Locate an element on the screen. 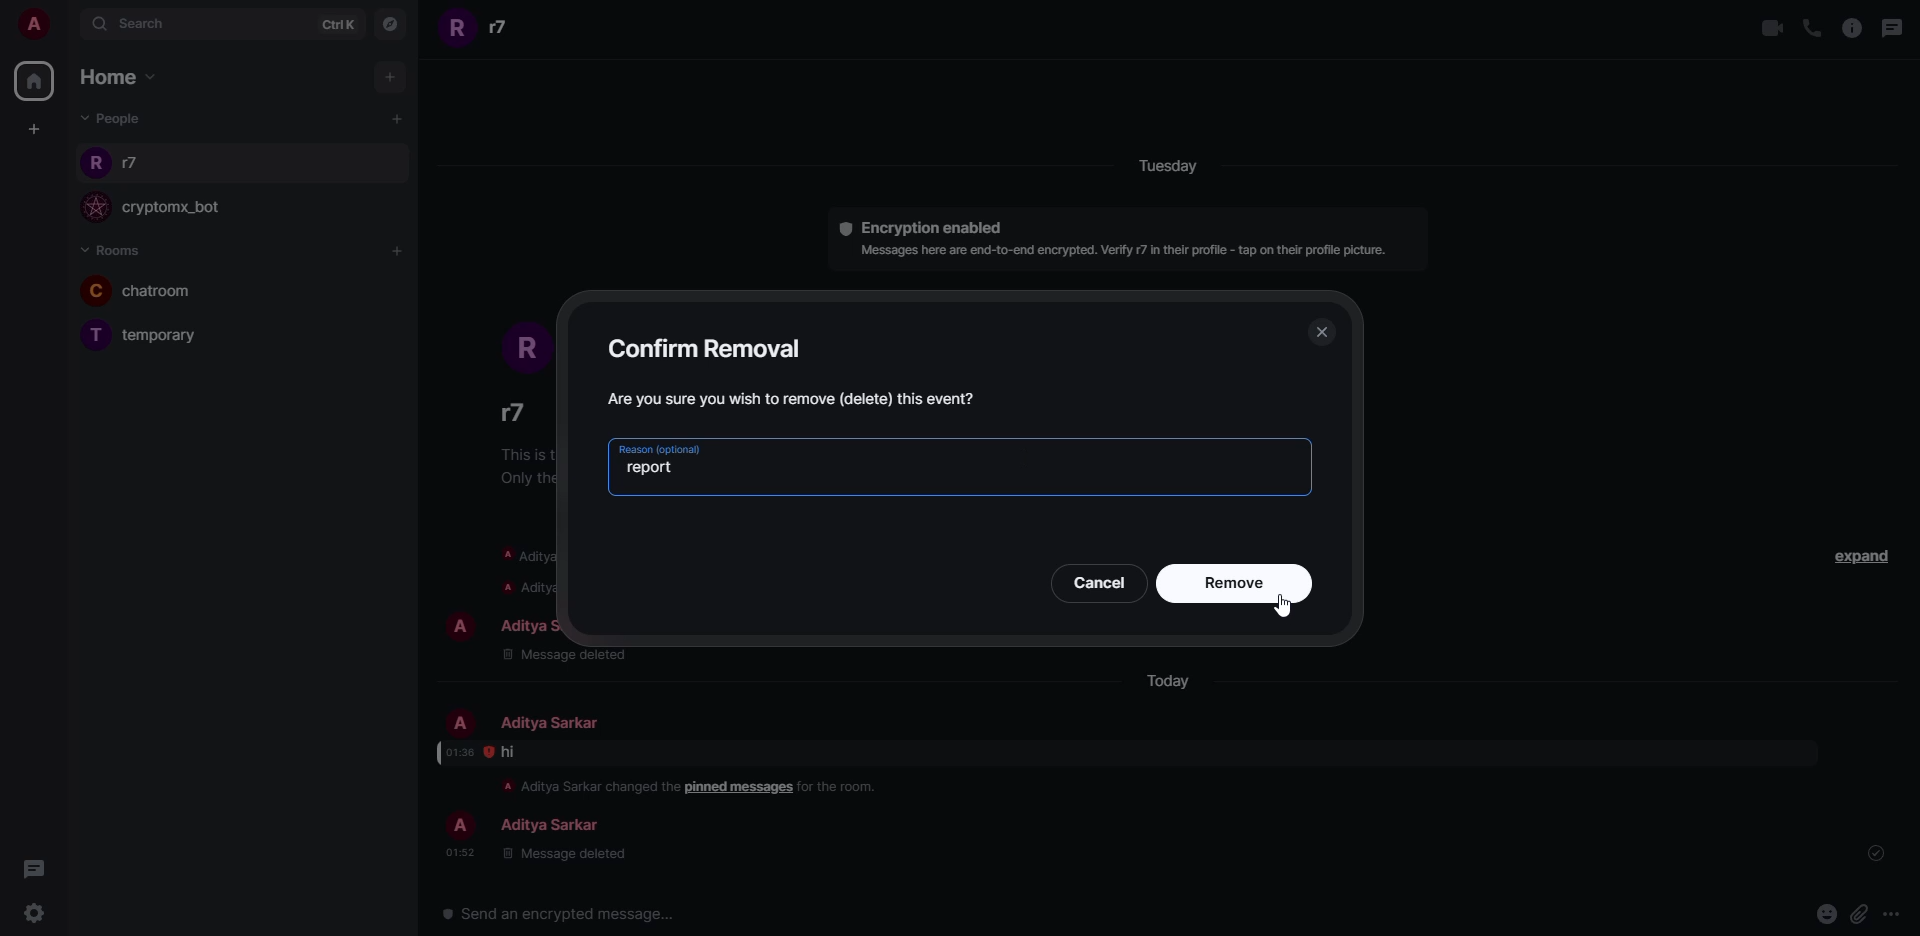  report is located at coordinates (651, 468).